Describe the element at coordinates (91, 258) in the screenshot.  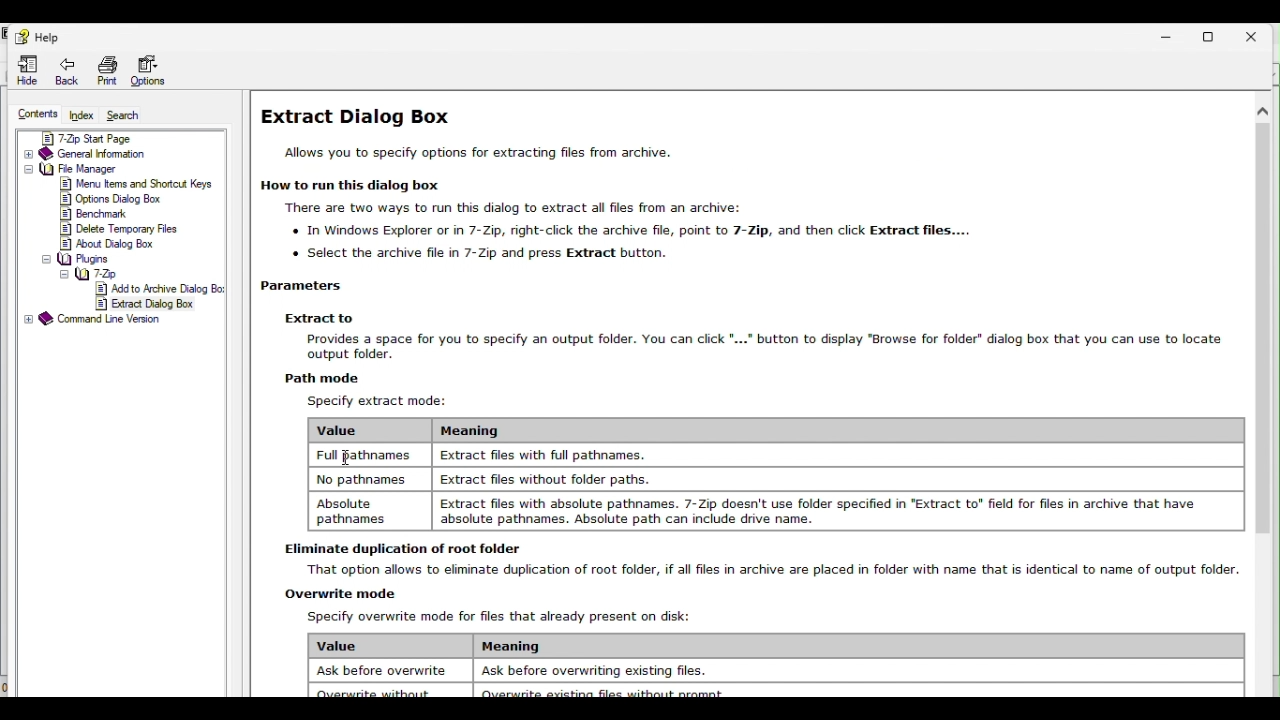
I see `` at that location.